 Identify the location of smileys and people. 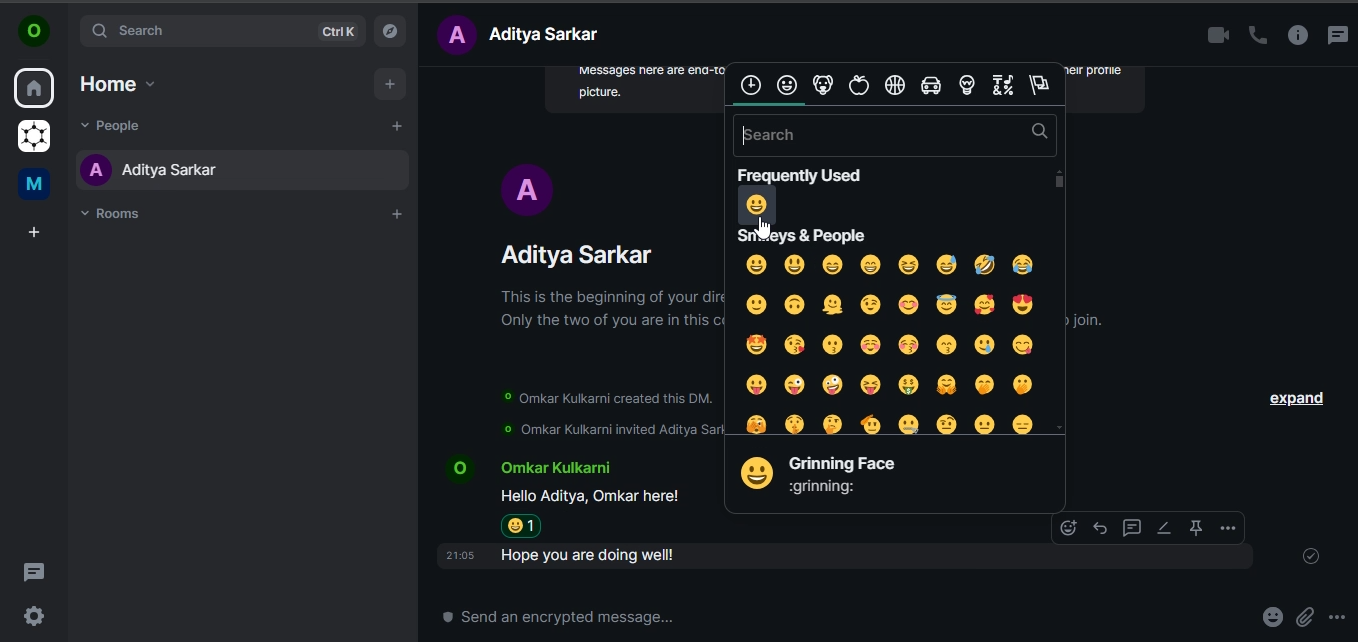
(788, 84).